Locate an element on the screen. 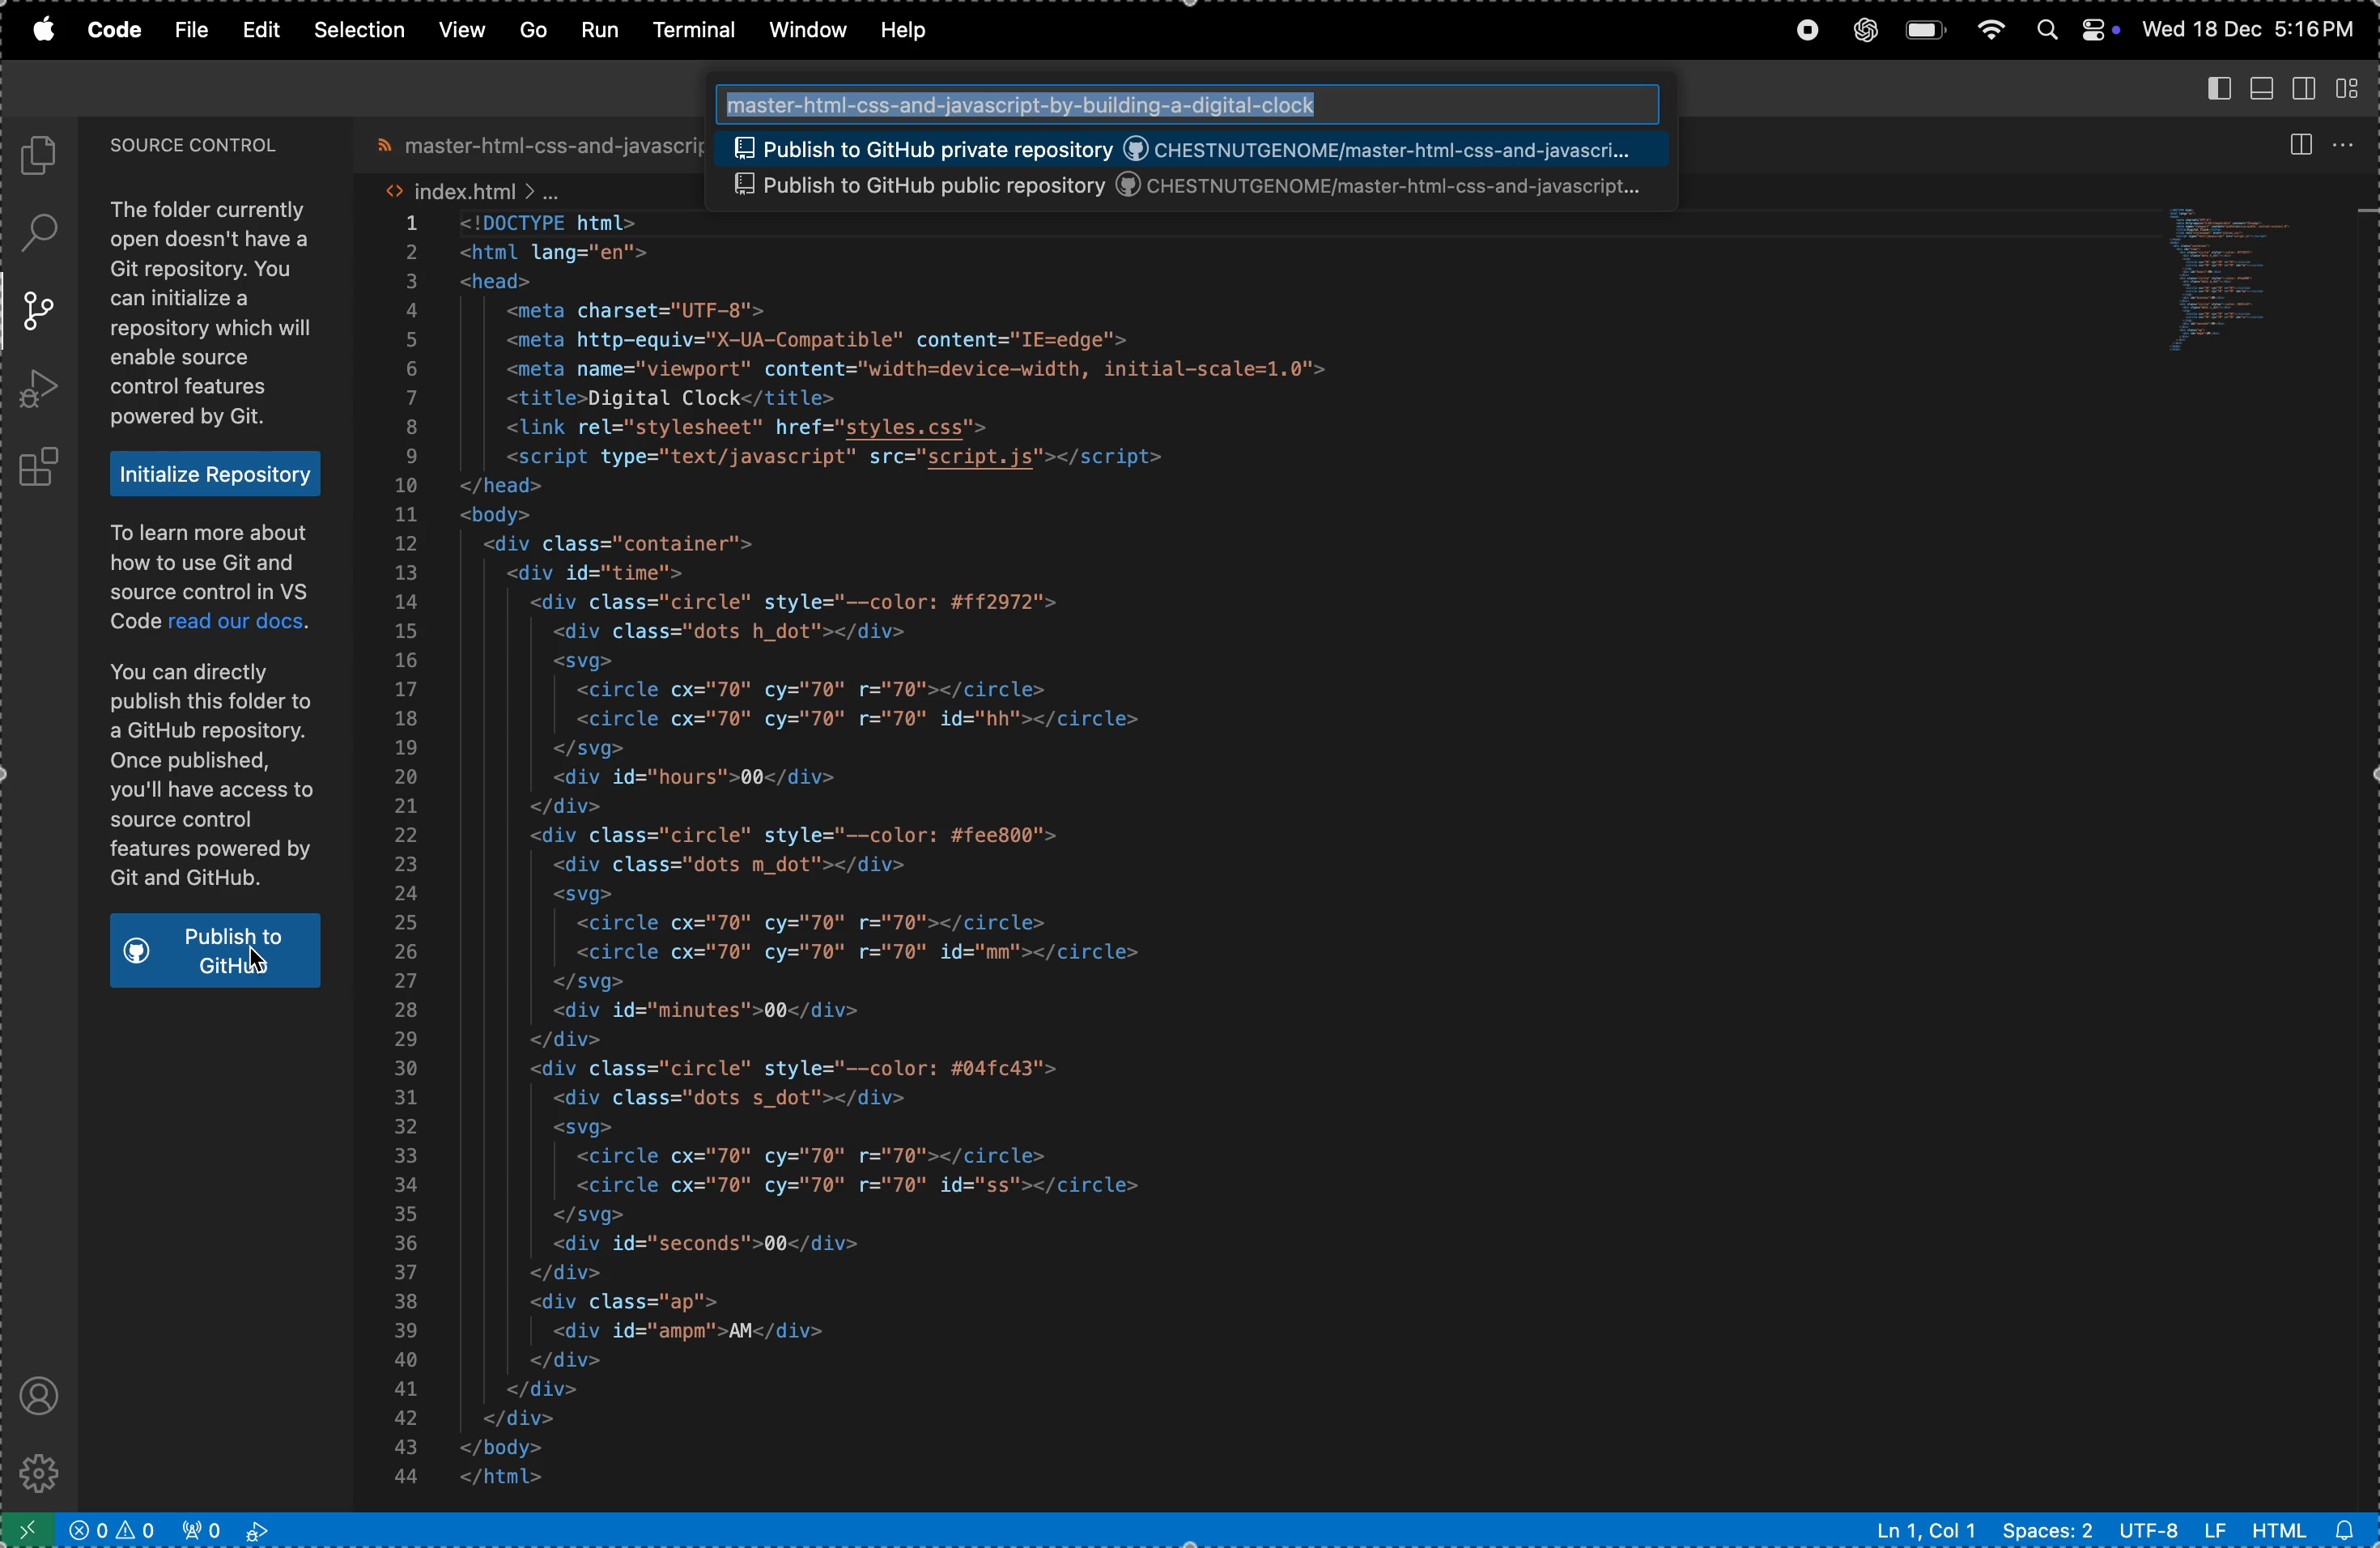 The height and width of the screenshot is (1548, 2380). </div> is located at coordinates (587, 807).